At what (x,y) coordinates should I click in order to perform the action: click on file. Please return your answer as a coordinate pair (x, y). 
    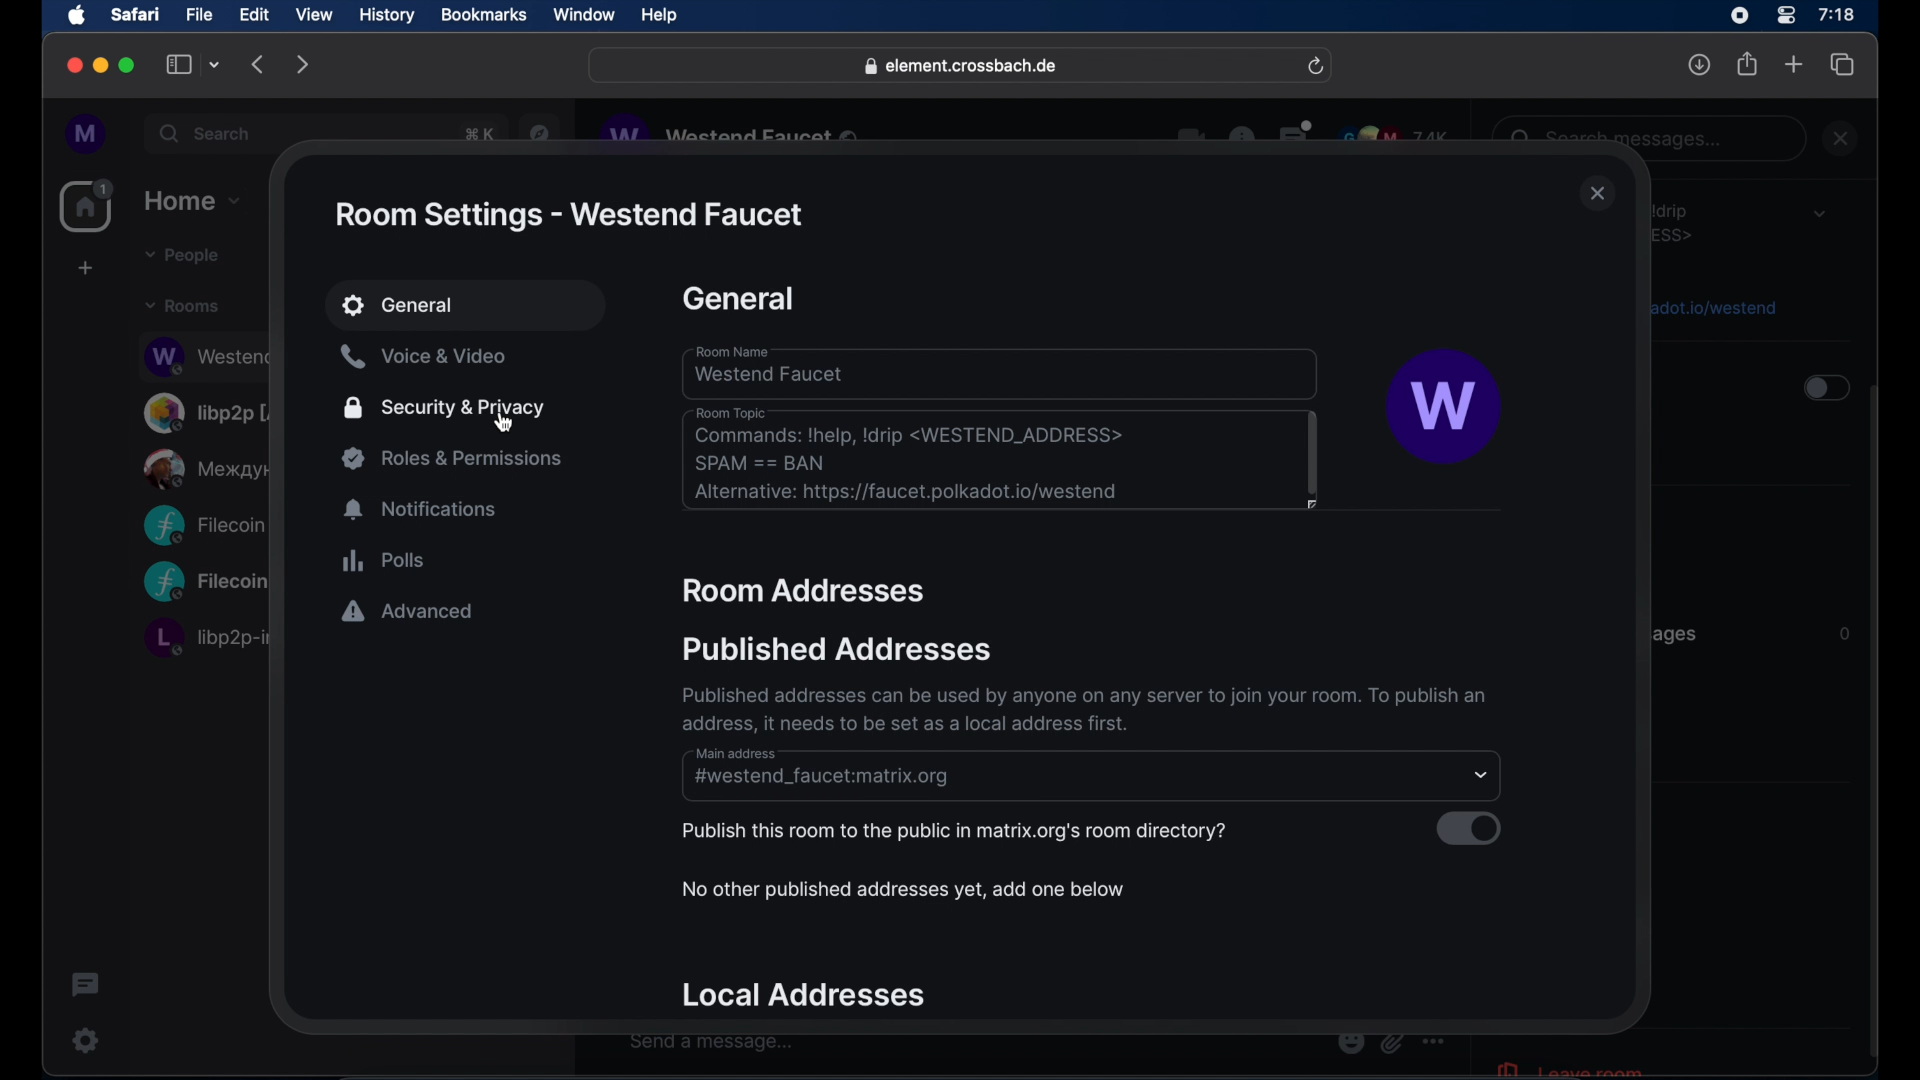
    Looking at the image, I should click on (199, 15).